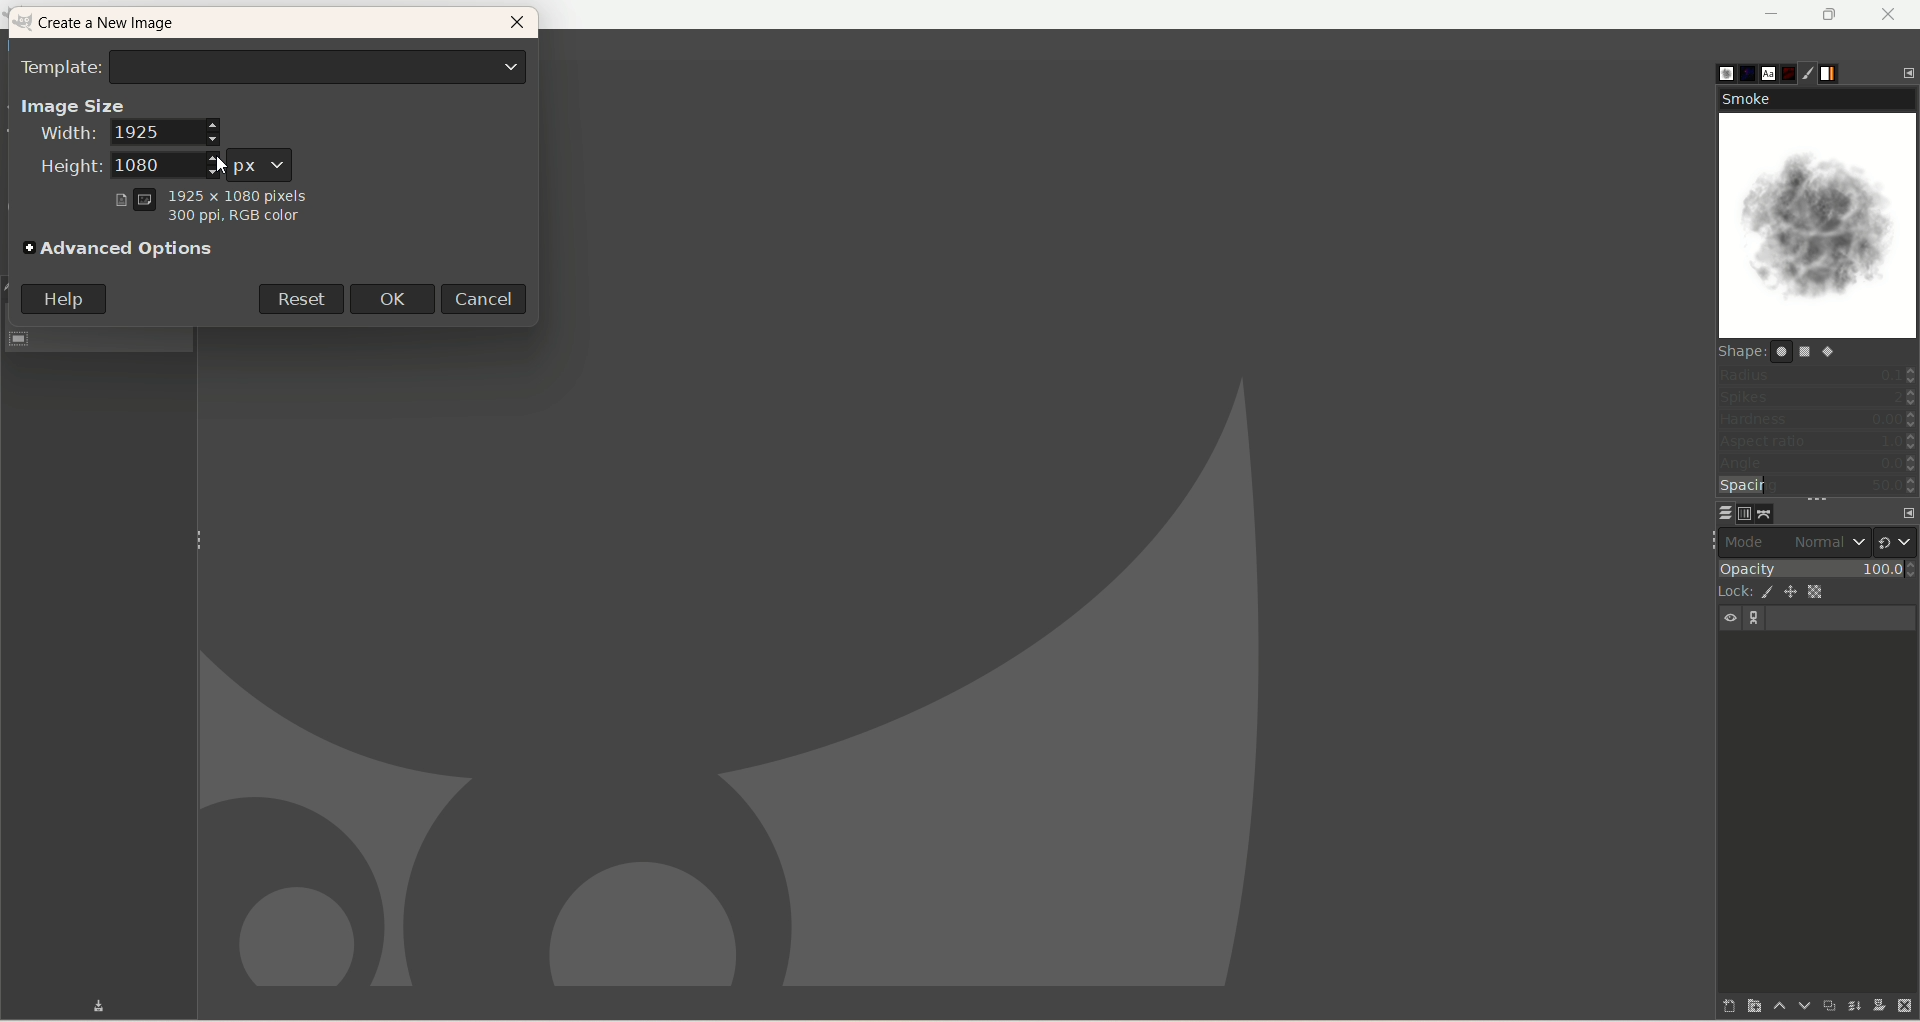 Image resolution: width=1920 pixels, height=1022 pixels. I want to click on create a new layer with last used values, so click(1713, 1005).